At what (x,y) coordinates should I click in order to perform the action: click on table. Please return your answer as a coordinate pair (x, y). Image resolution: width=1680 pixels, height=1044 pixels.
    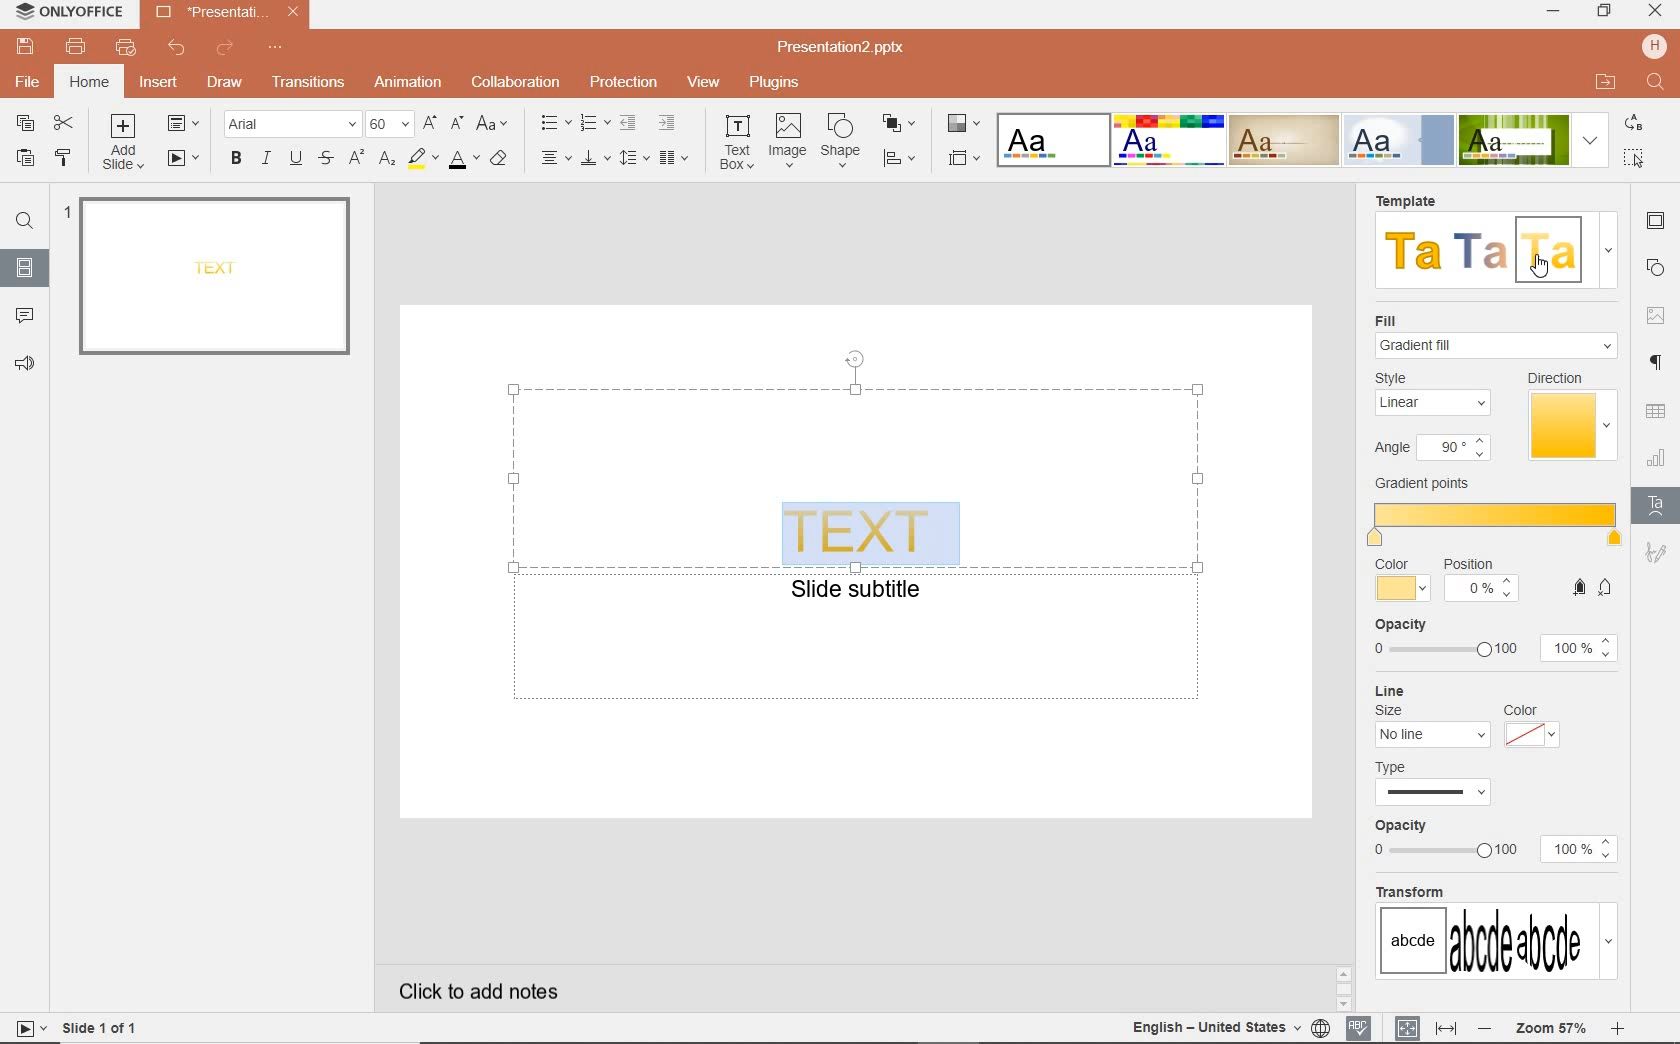
    Looking at the image, I should click on (1657, 413).